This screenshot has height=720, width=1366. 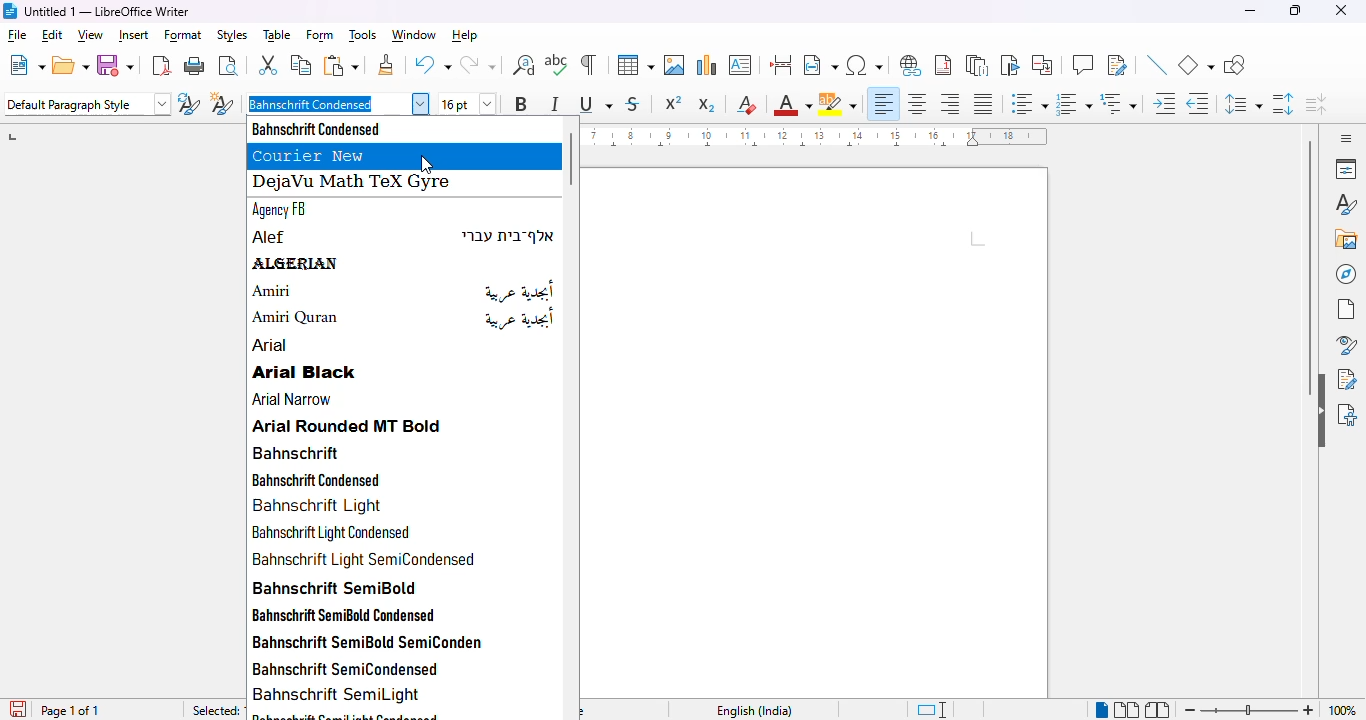 I want to click on open, so click(x=71, y=65).